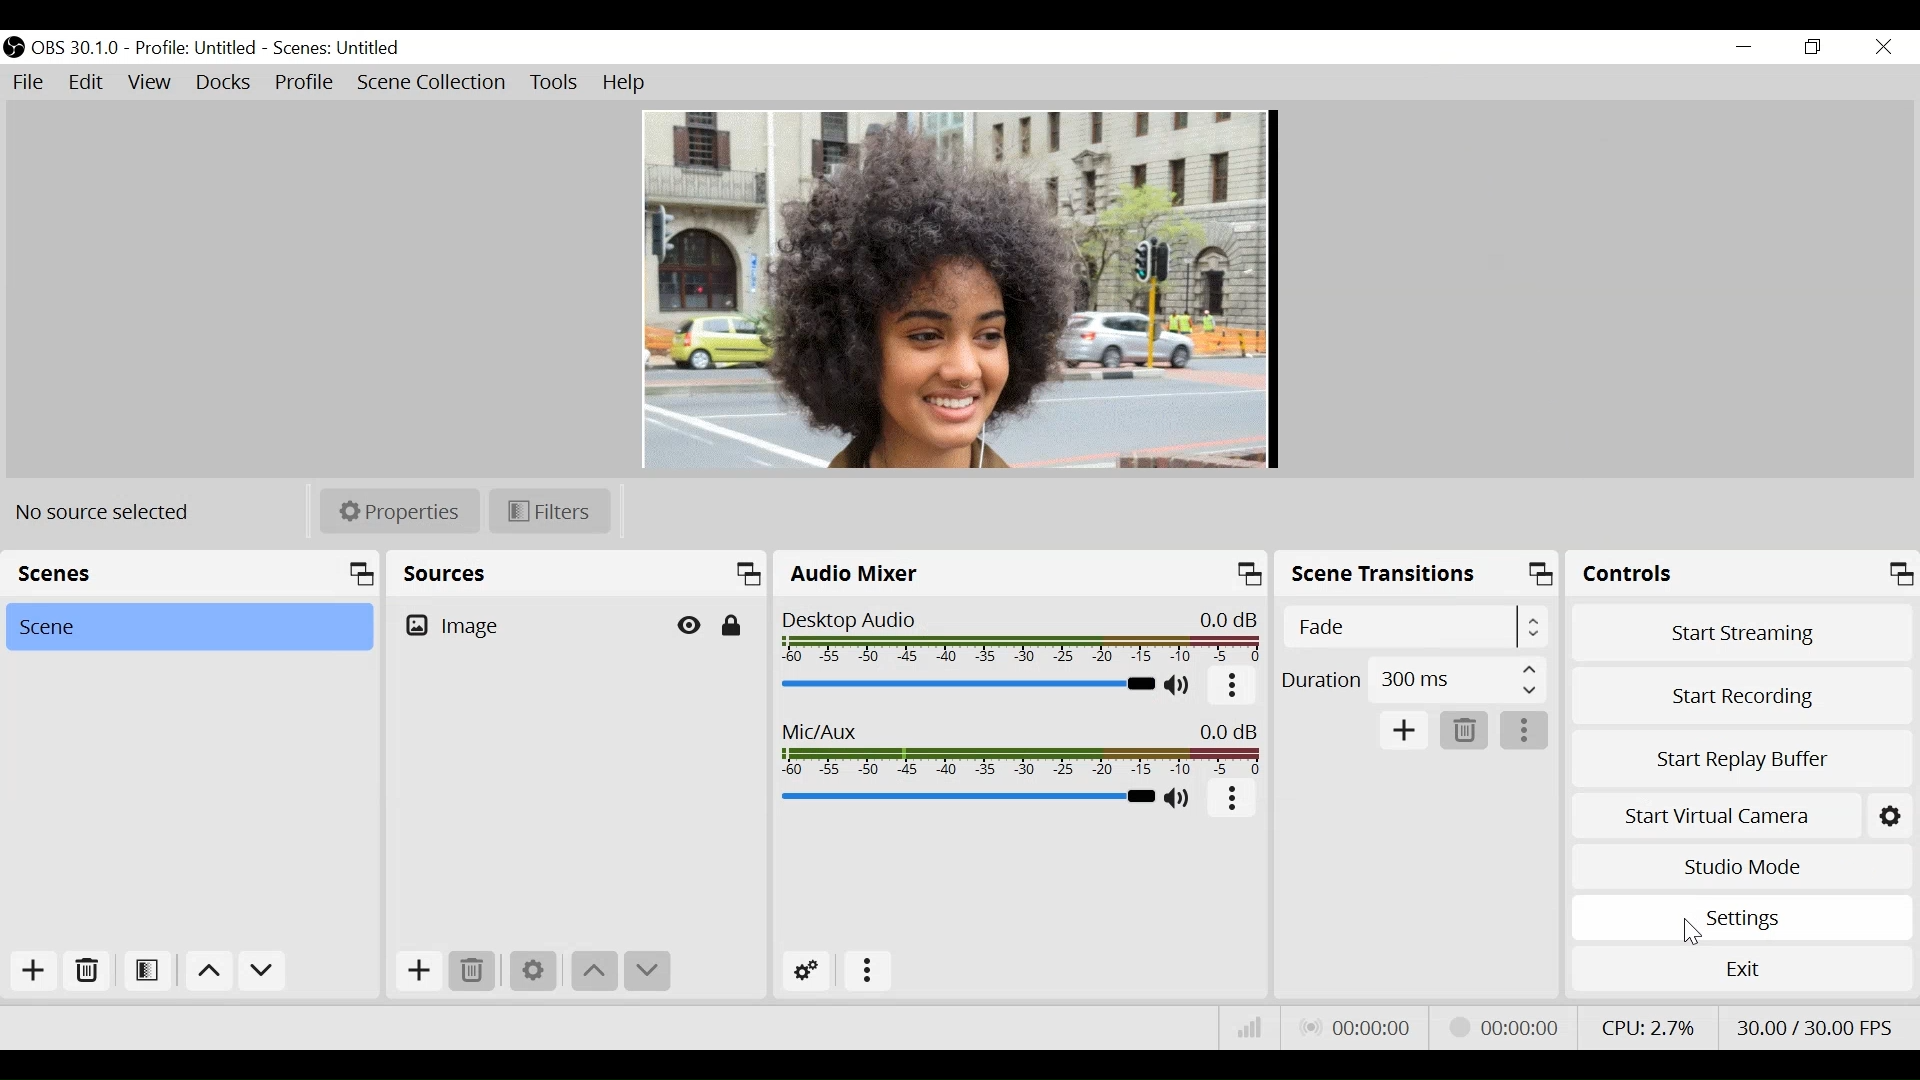 The width and height of the screenshot is (1920, 1080). What do you see at coordinates (967, 796) in the screenshot?
I see `Mic/Aux Slider` at bounding box center [967, 796].